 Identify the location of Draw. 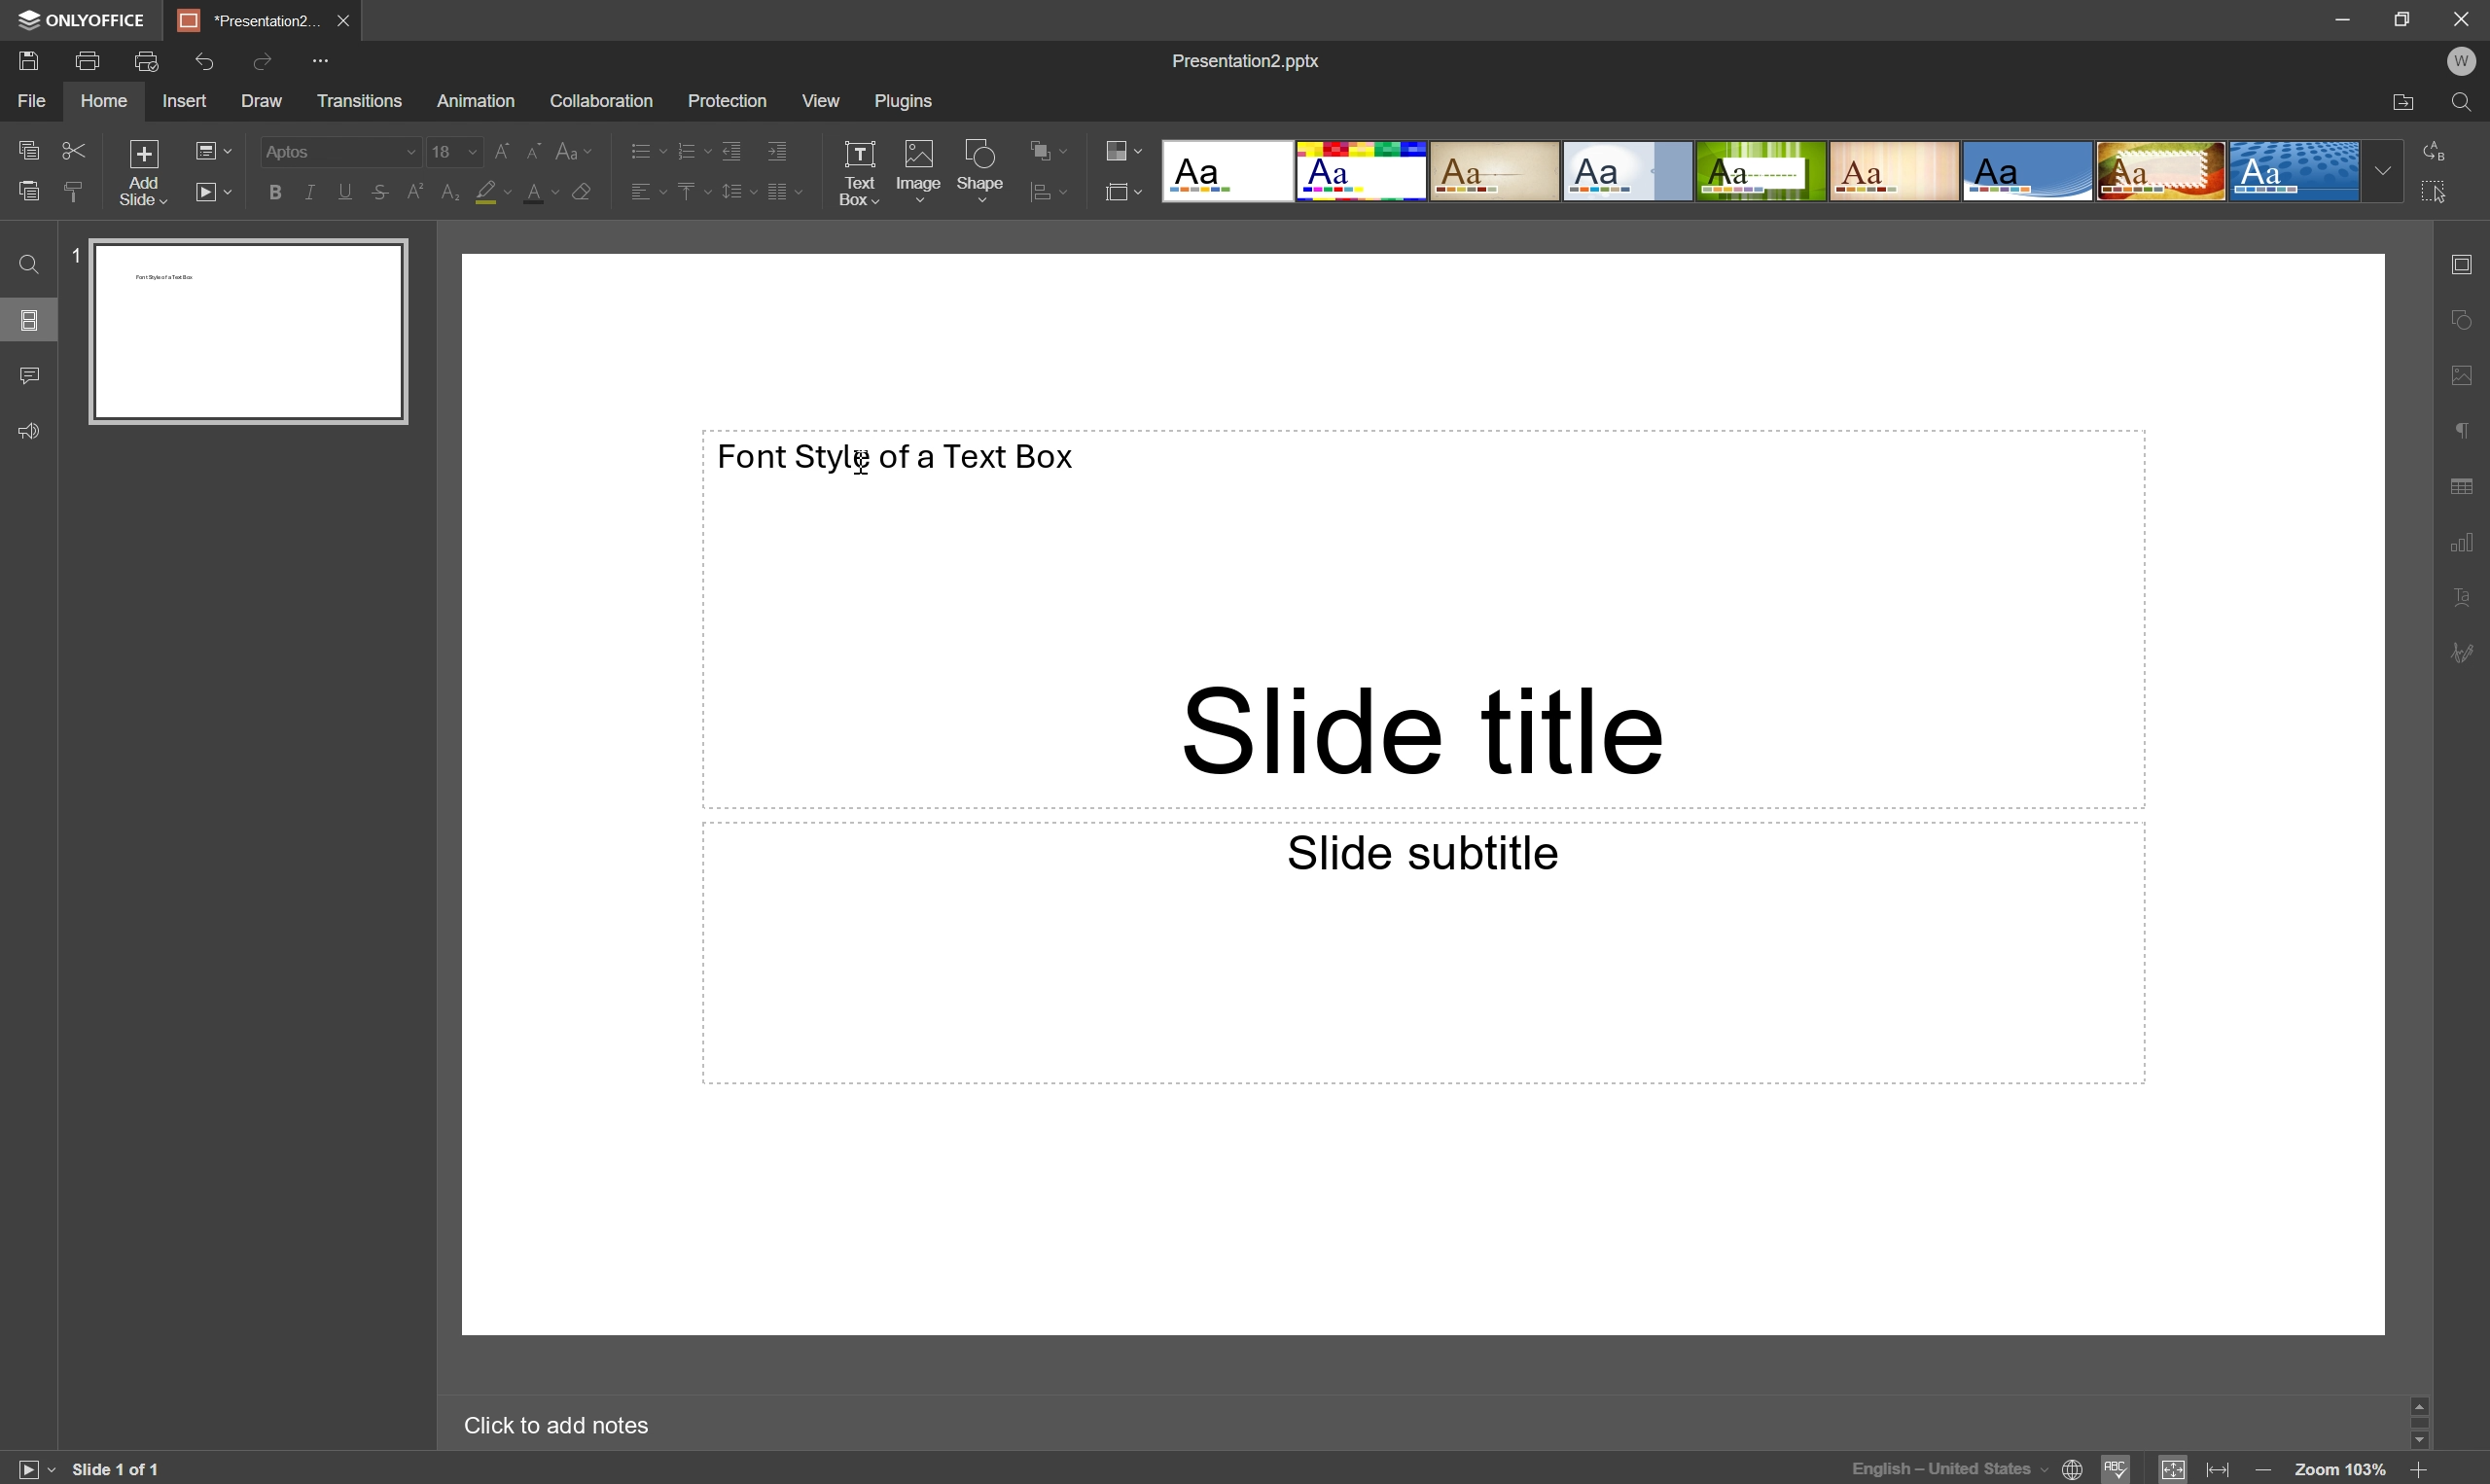
(265, 98).